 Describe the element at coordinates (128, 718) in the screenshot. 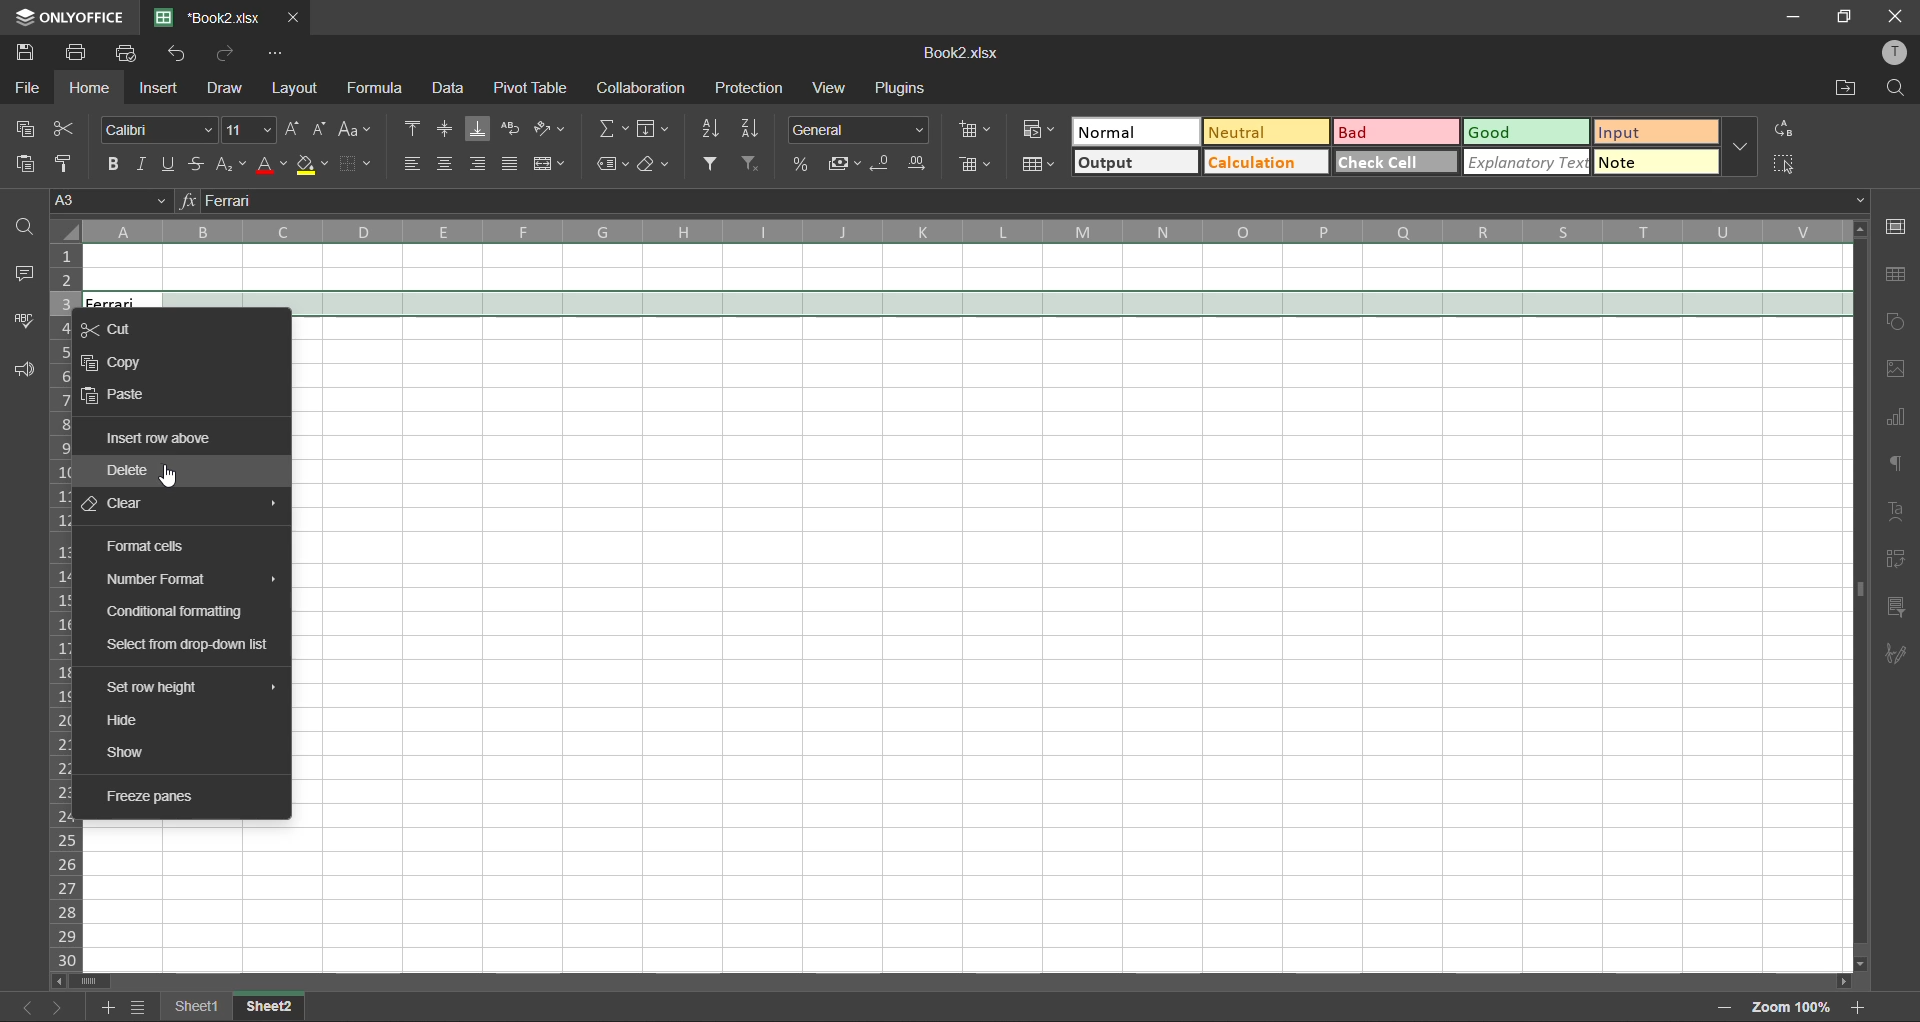

I see `hide` at that location.